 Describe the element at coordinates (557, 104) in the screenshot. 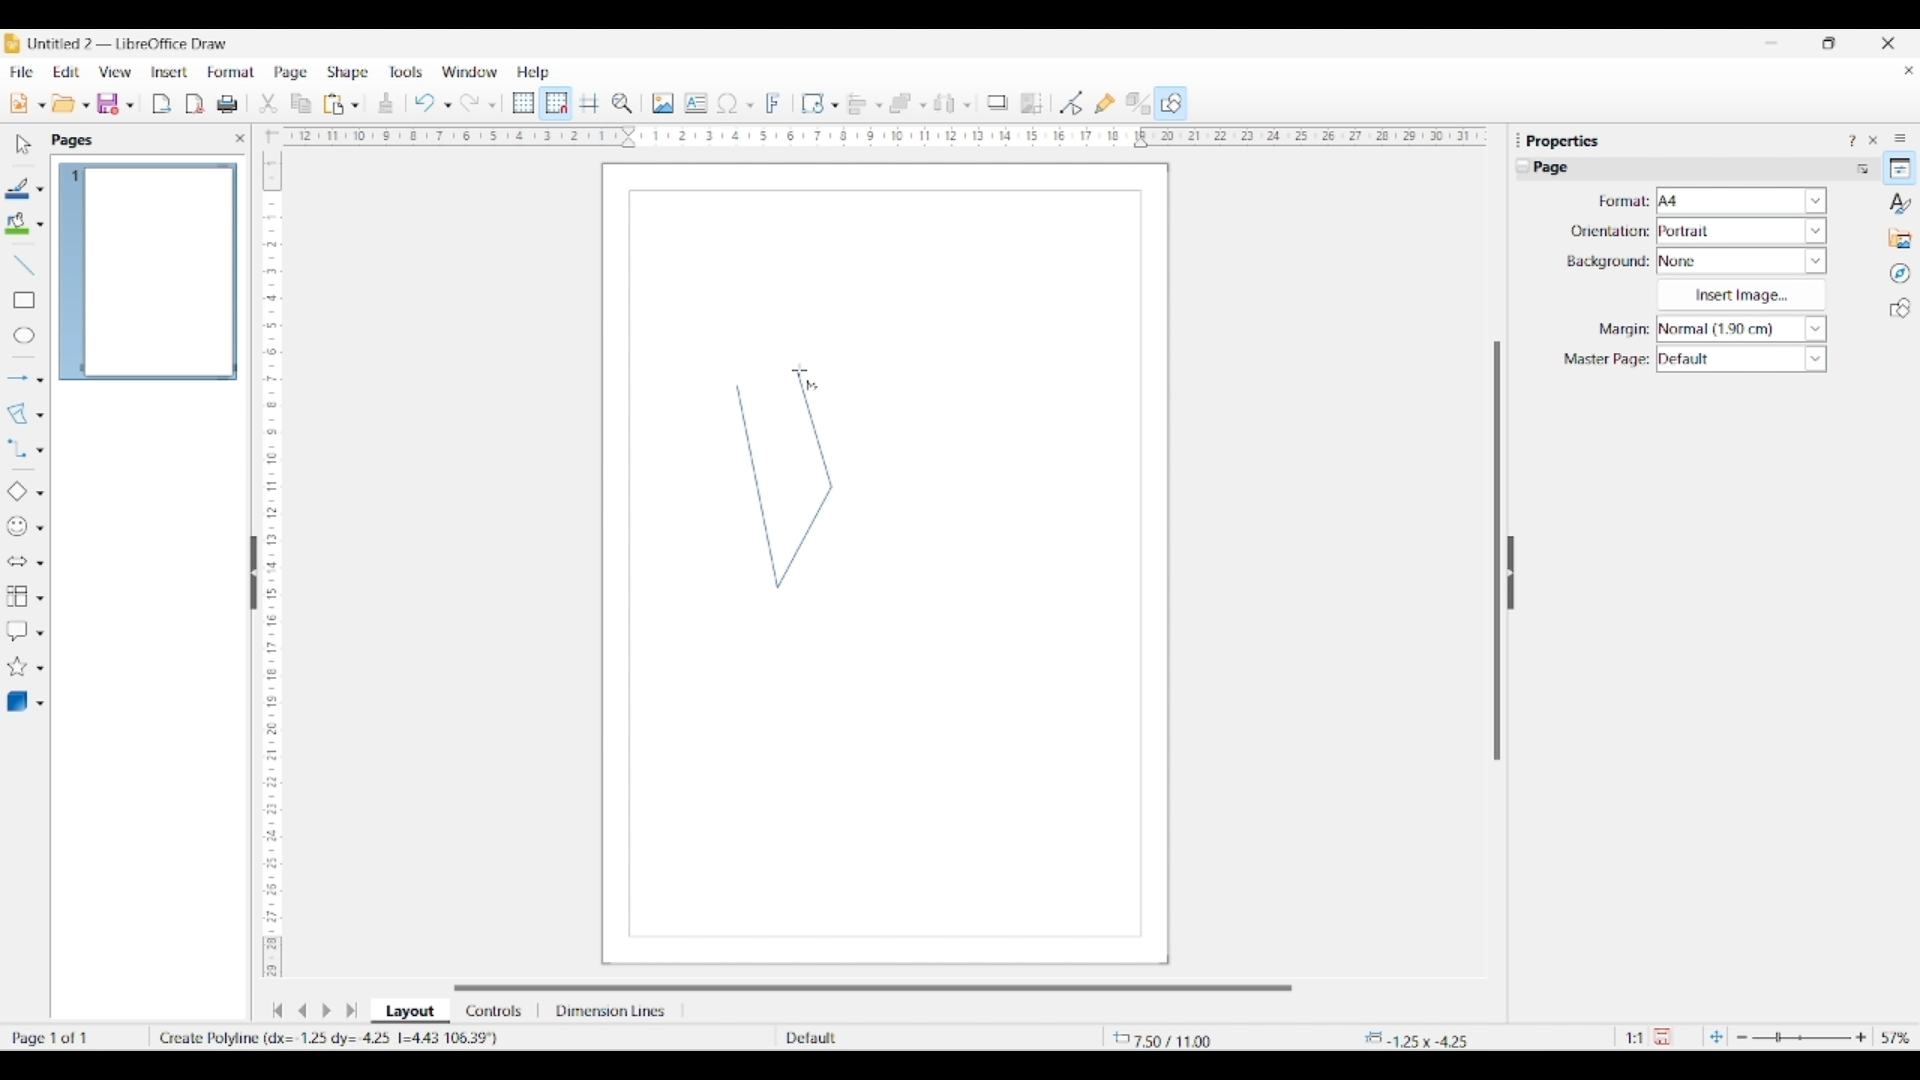

I see `Snap to grid` at that location.